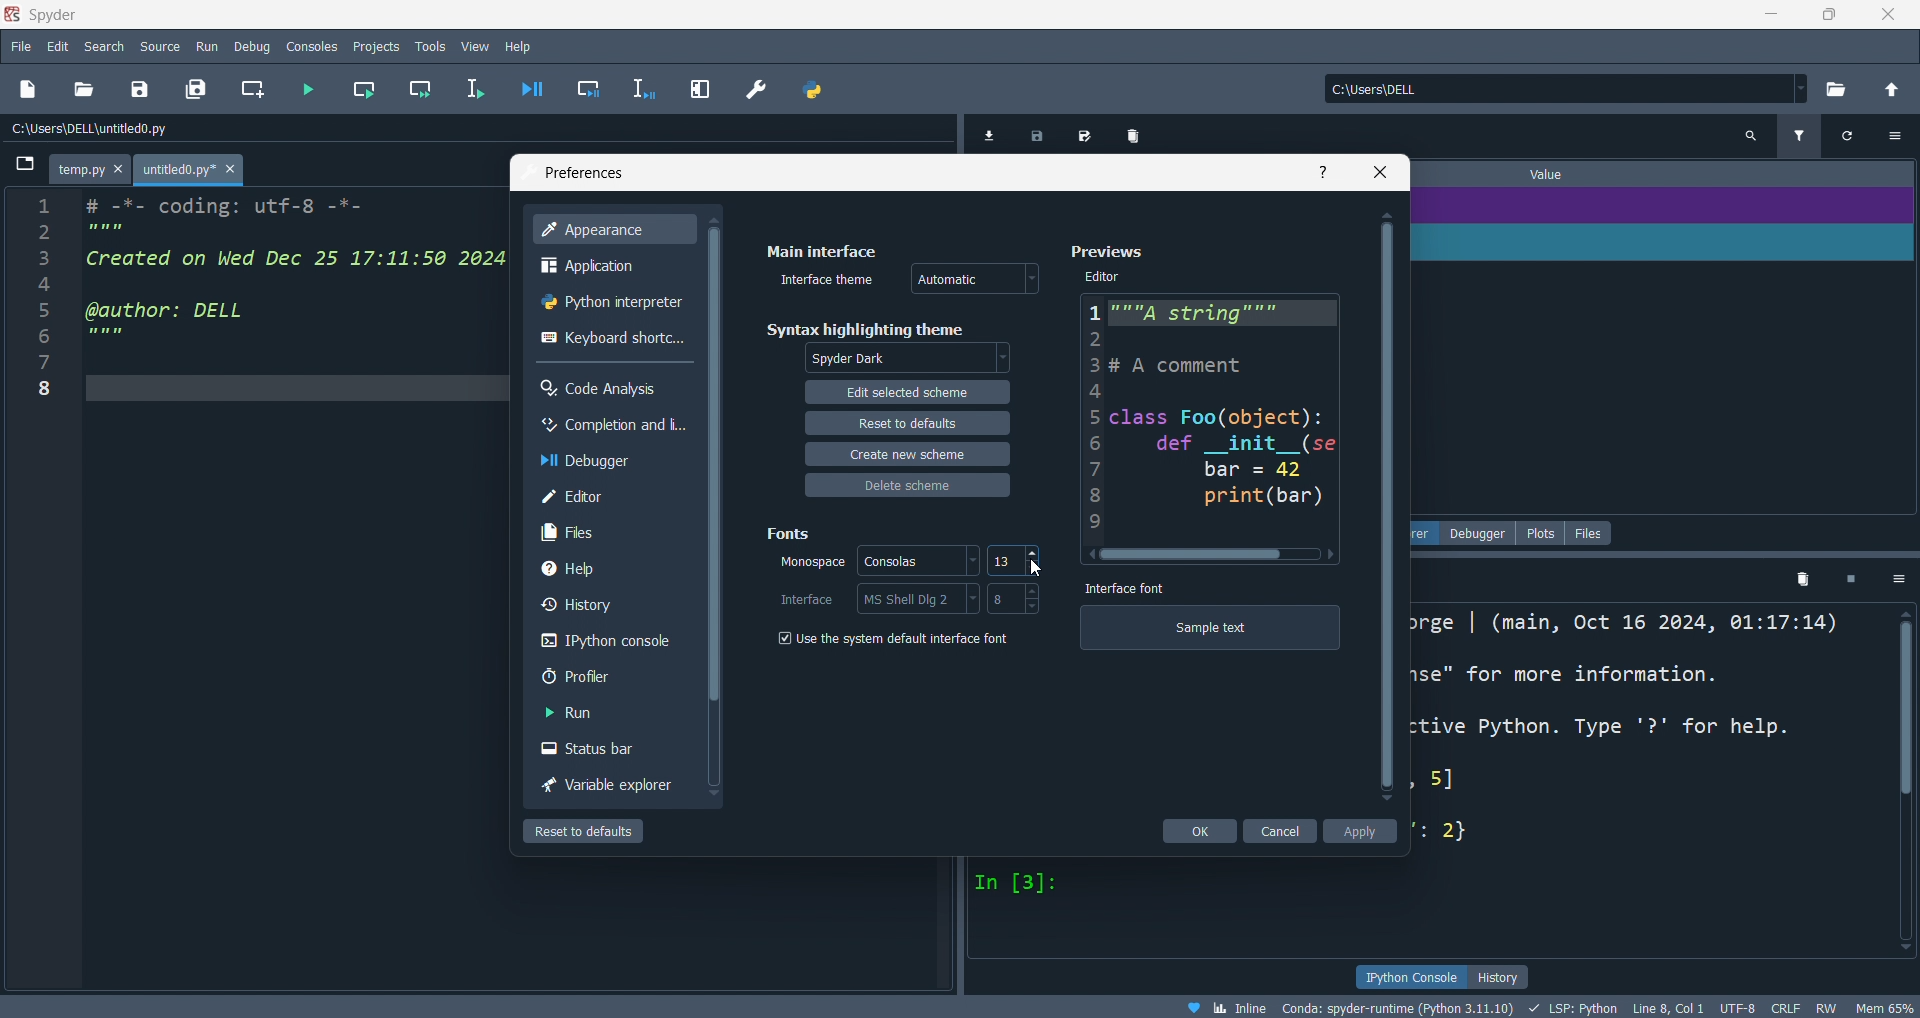  What do you see at coordinates (89, 90) in the screenshot?
I see `open fil` at bounding box center [89, 90].